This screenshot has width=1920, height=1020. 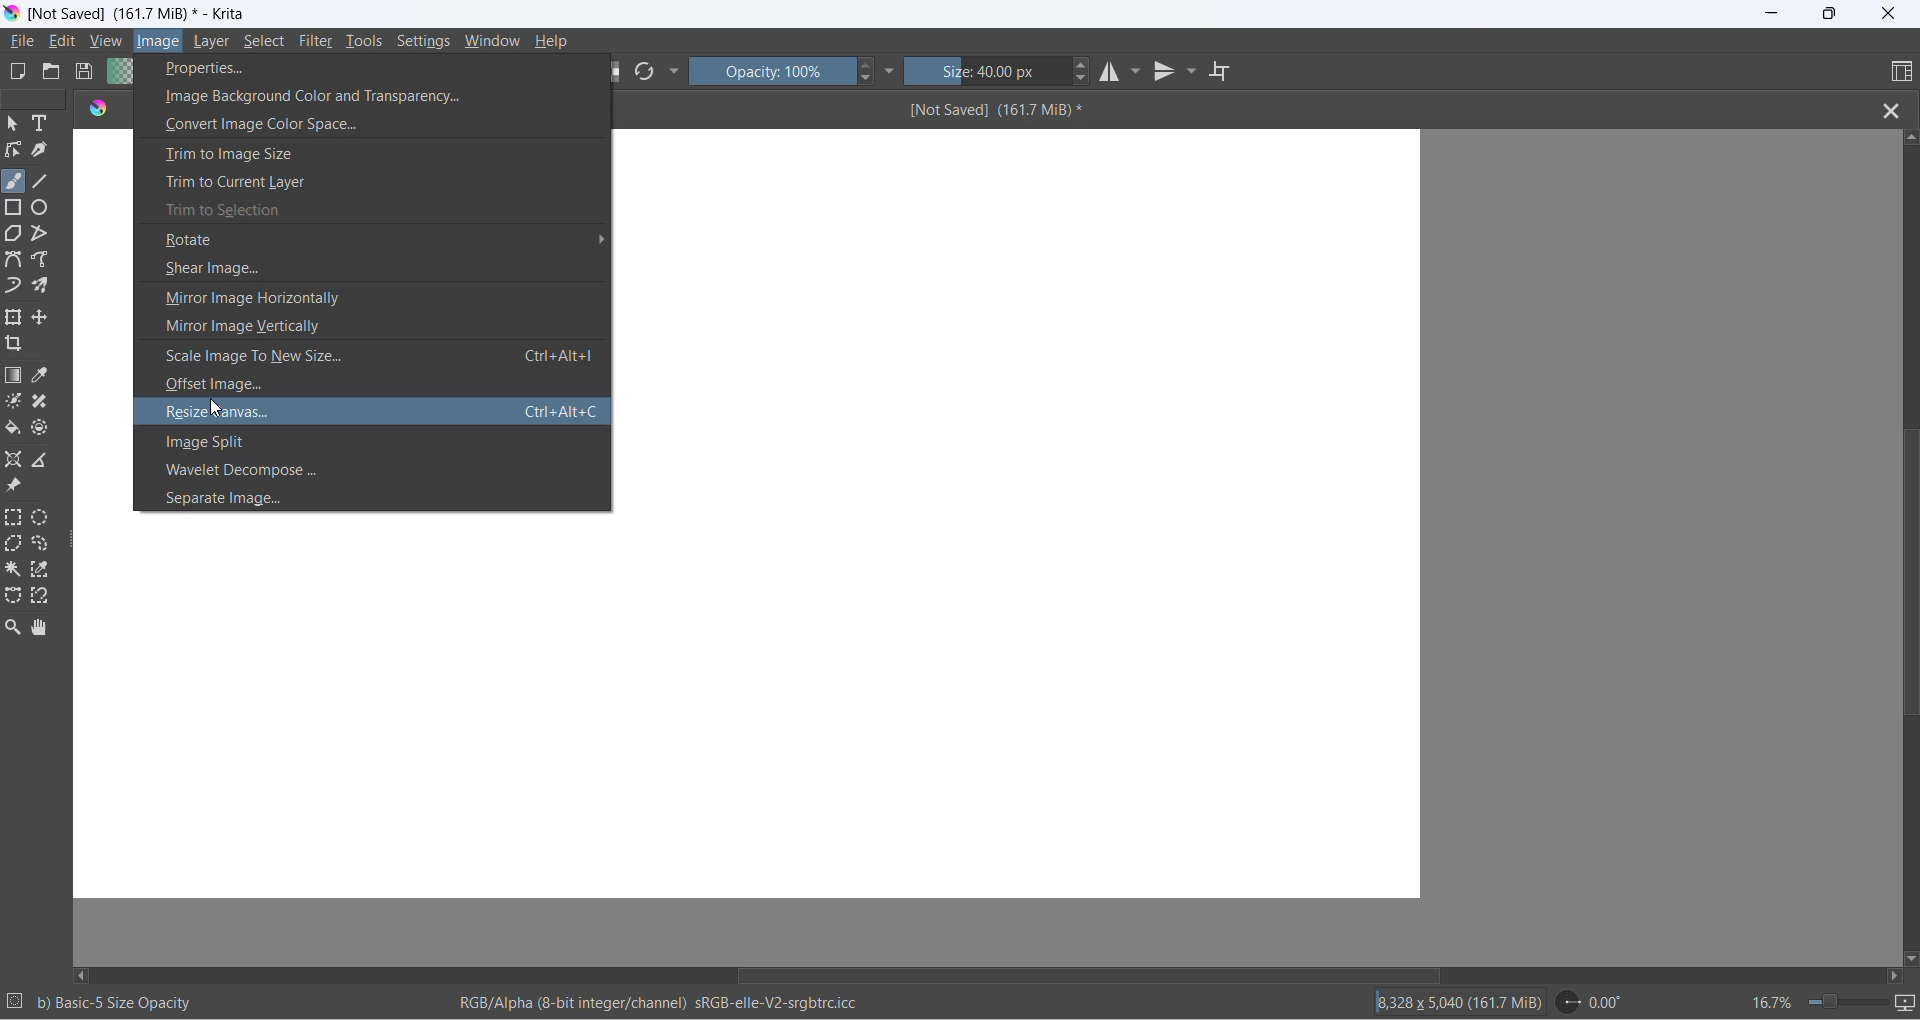 What do you see at coordinates (674, 73) in the screenshot?
I see `more options dropdown button` at bounding box center [674, 73].